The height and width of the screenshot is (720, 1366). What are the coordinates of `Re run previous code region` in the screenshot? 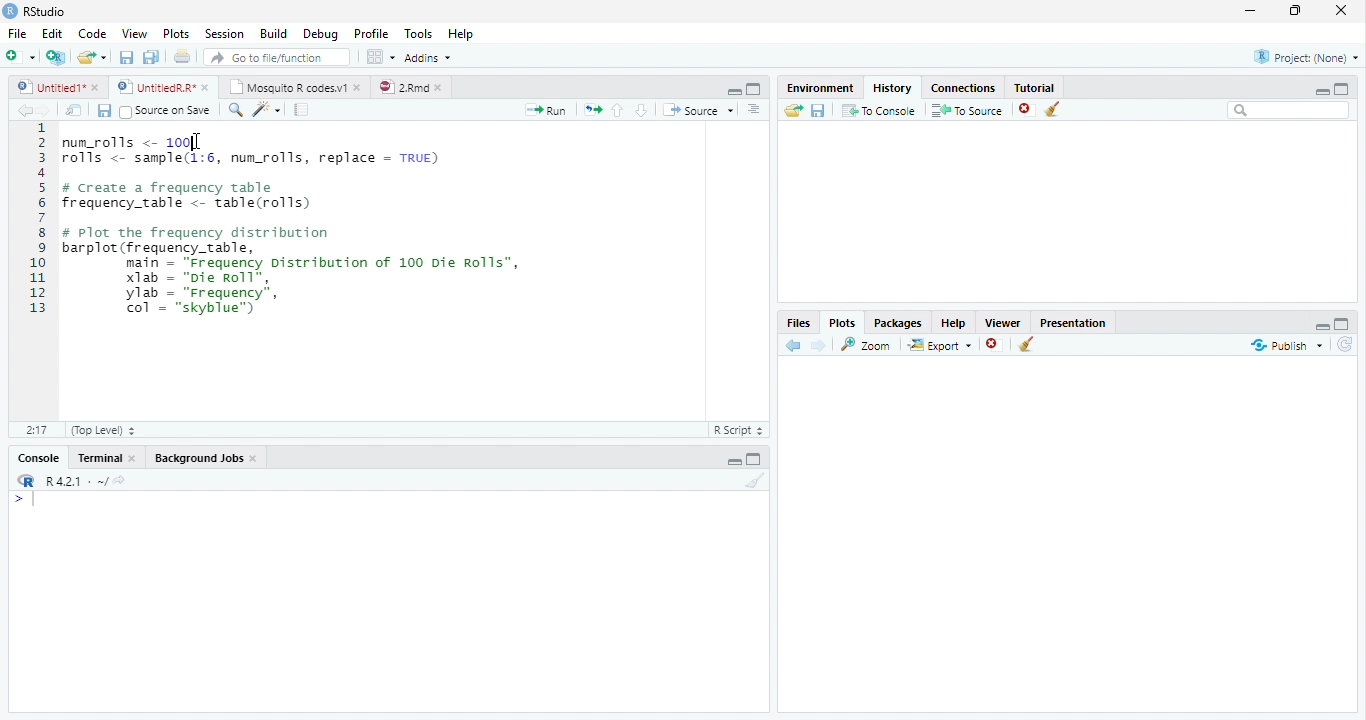 It's located at (591, 111).